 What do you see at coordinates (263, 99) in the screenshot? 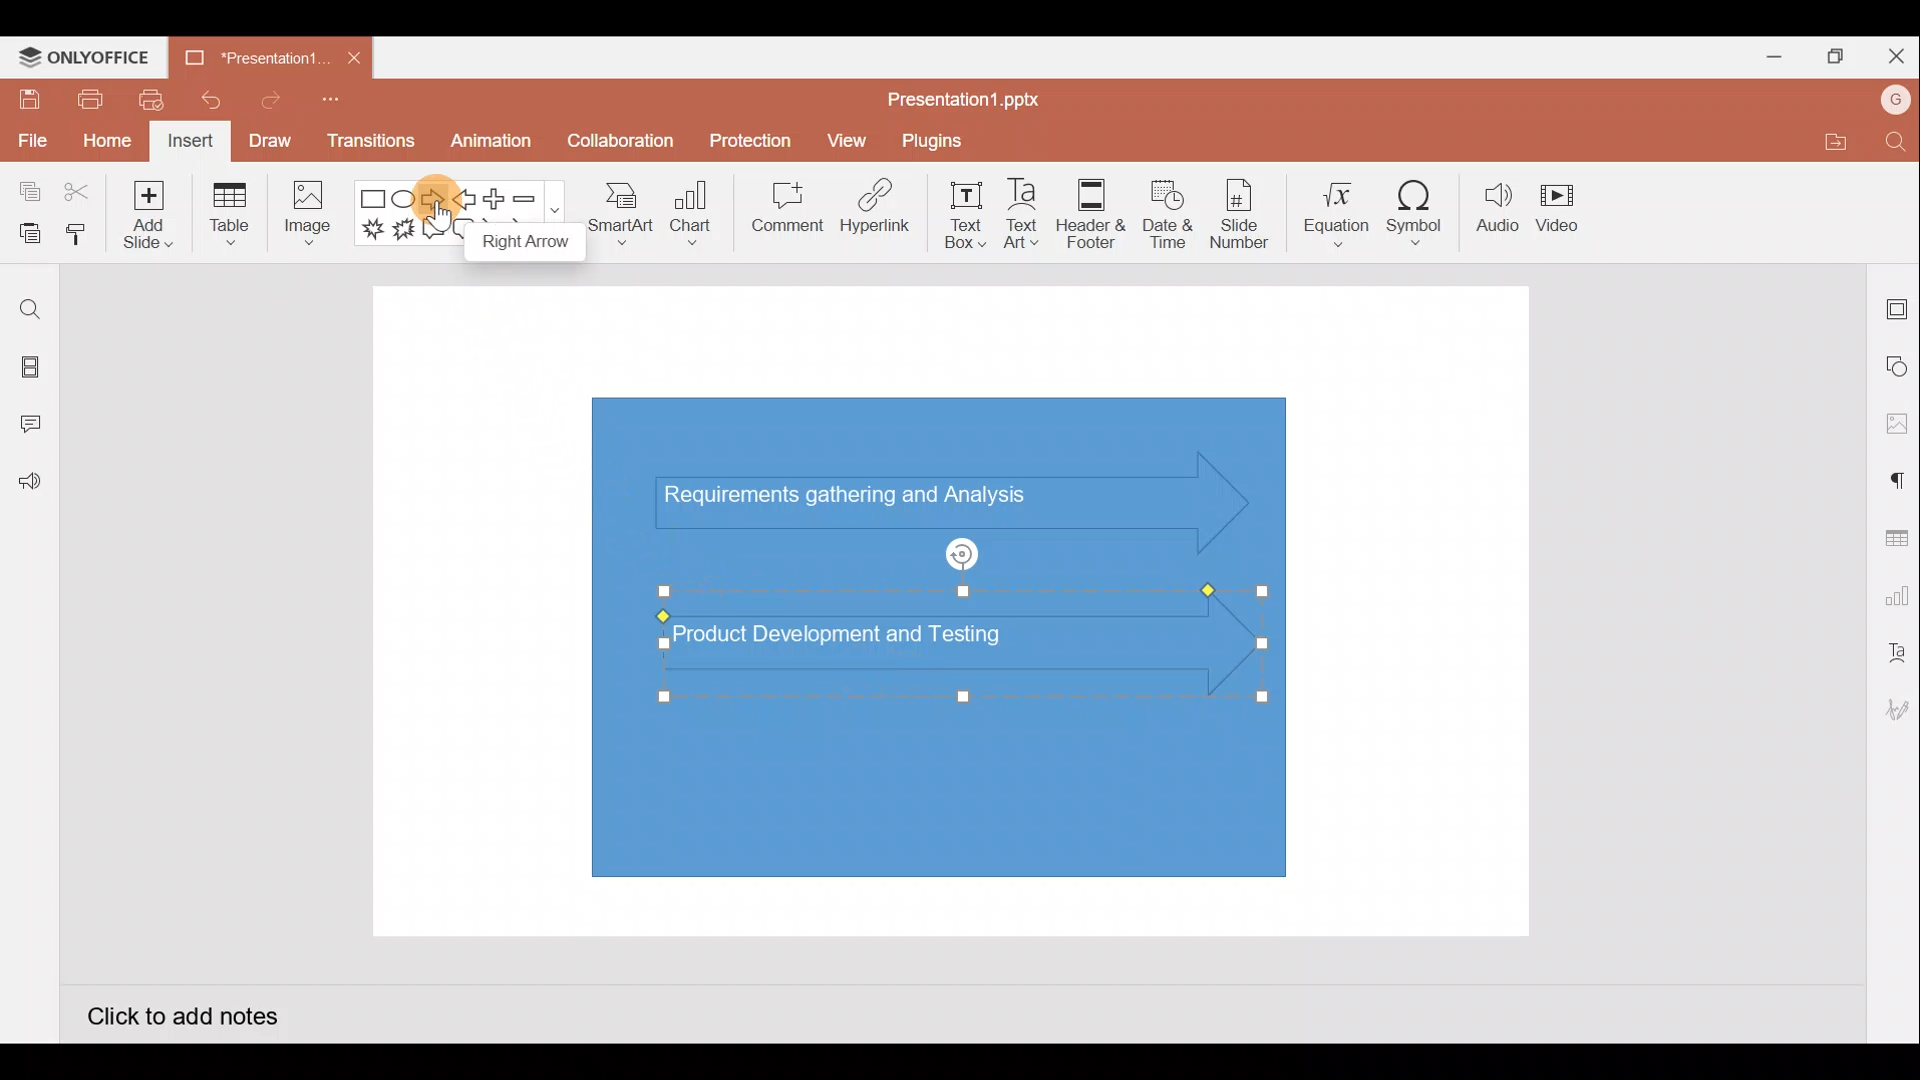
I see `Redo` at bounding box center [263, 99].